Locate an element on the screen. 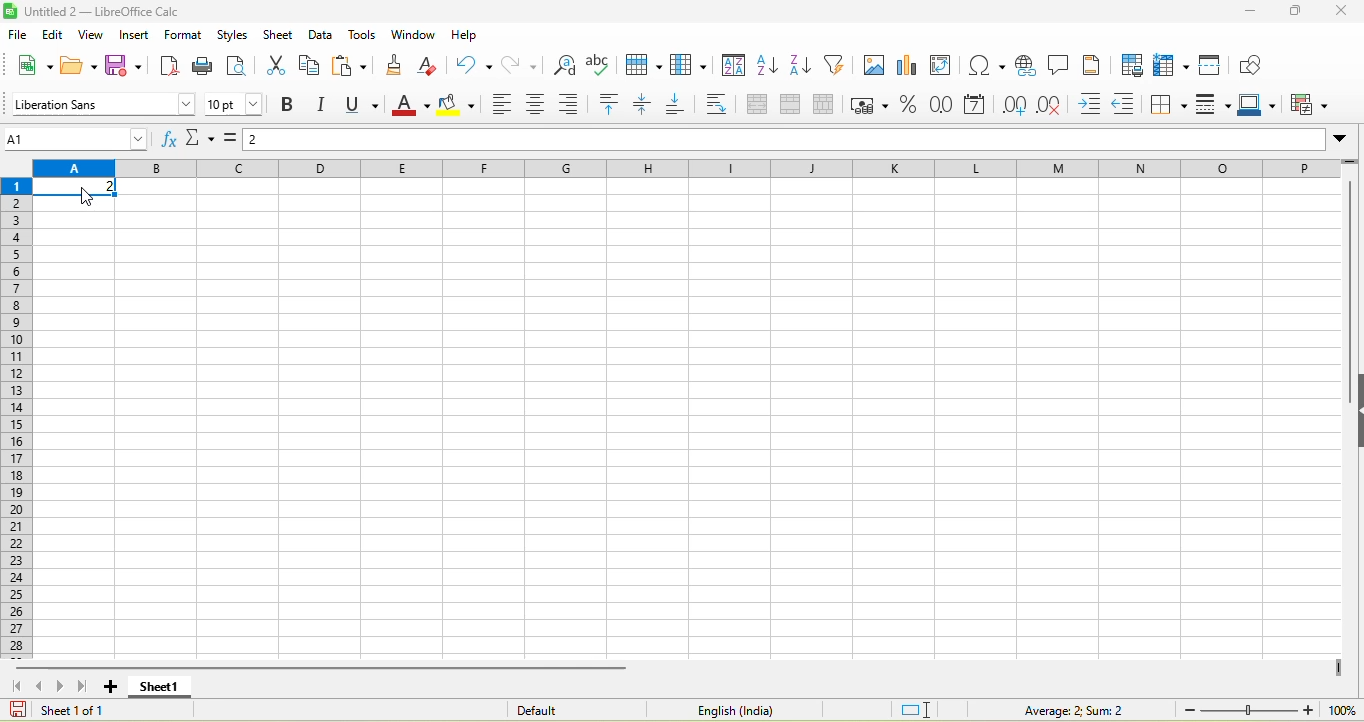 The width and height of the screenshot is (1364, 722). chart is located at coordinates (909, 67).